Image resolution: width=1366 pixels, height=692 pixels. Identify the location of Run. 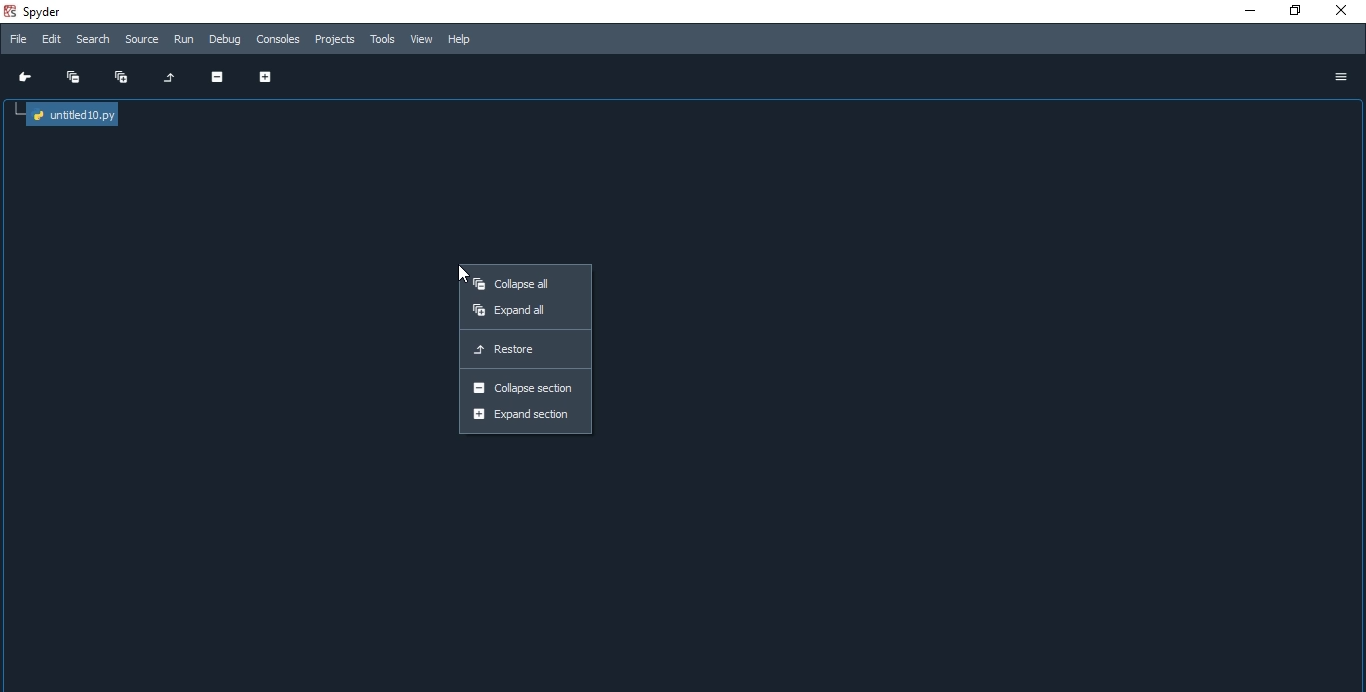
(186, 40).